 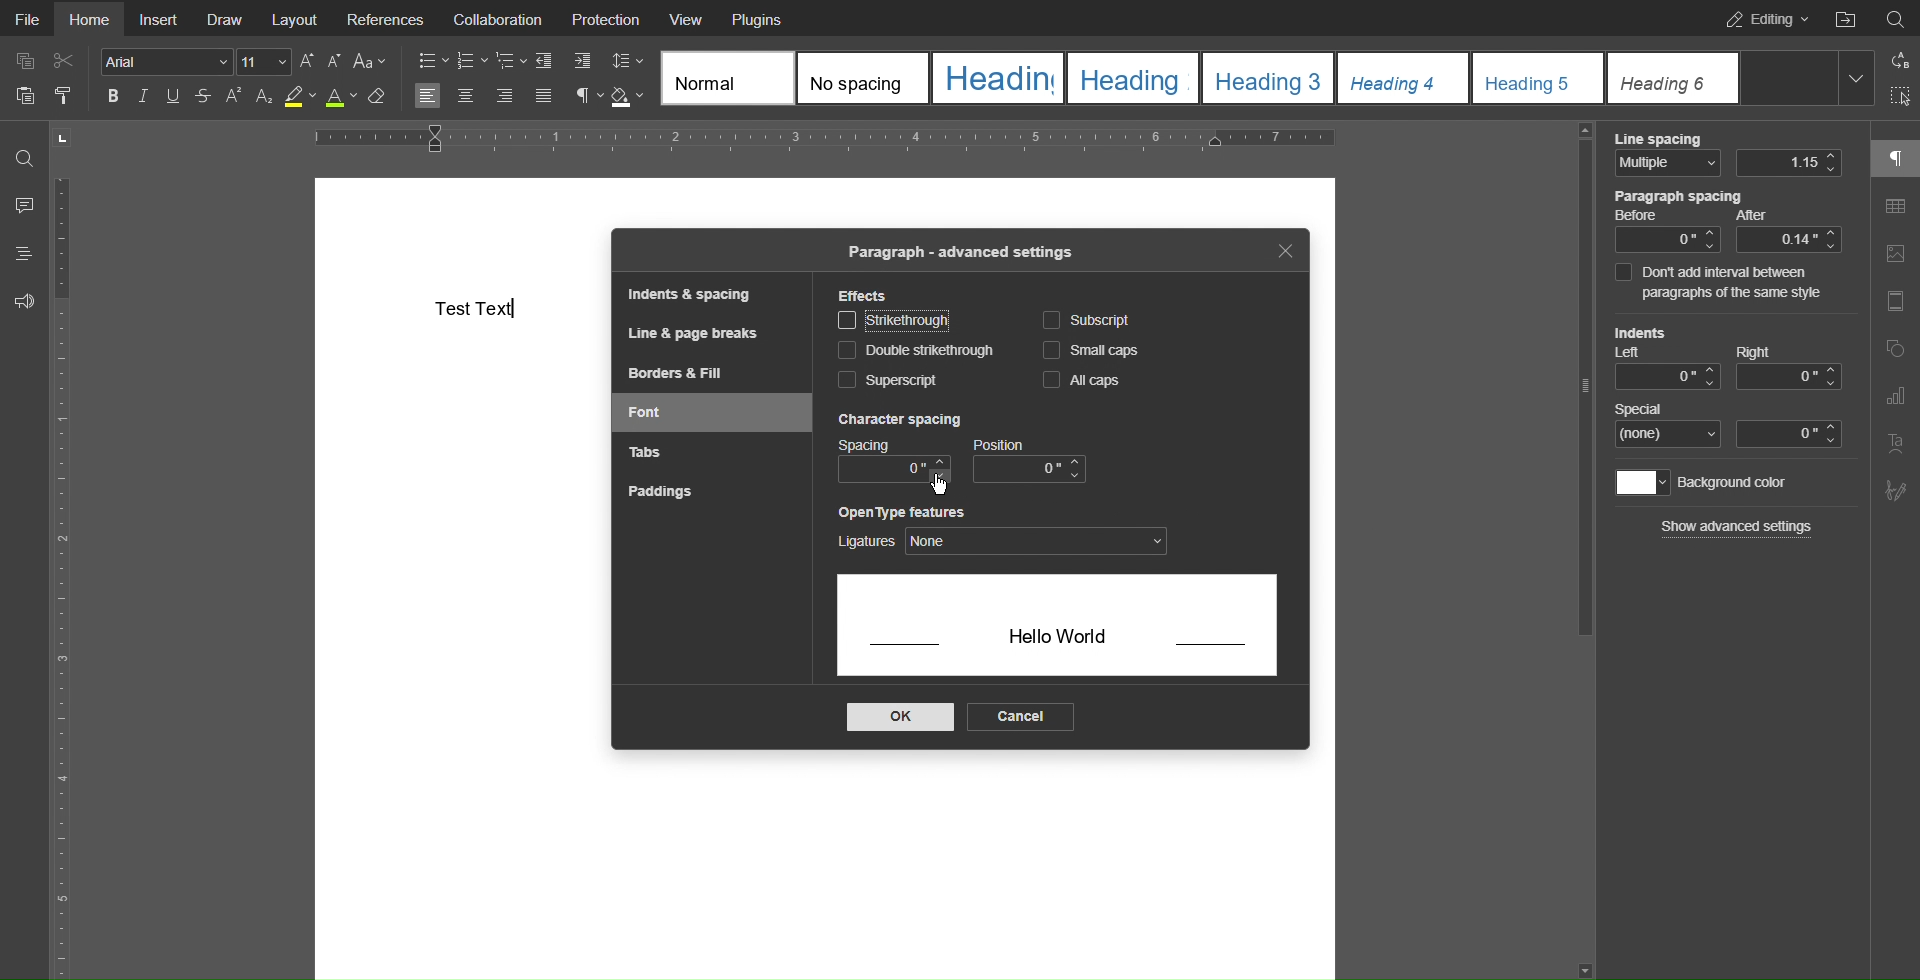 I want to click on Collaboration, so click(x=493, y=18).